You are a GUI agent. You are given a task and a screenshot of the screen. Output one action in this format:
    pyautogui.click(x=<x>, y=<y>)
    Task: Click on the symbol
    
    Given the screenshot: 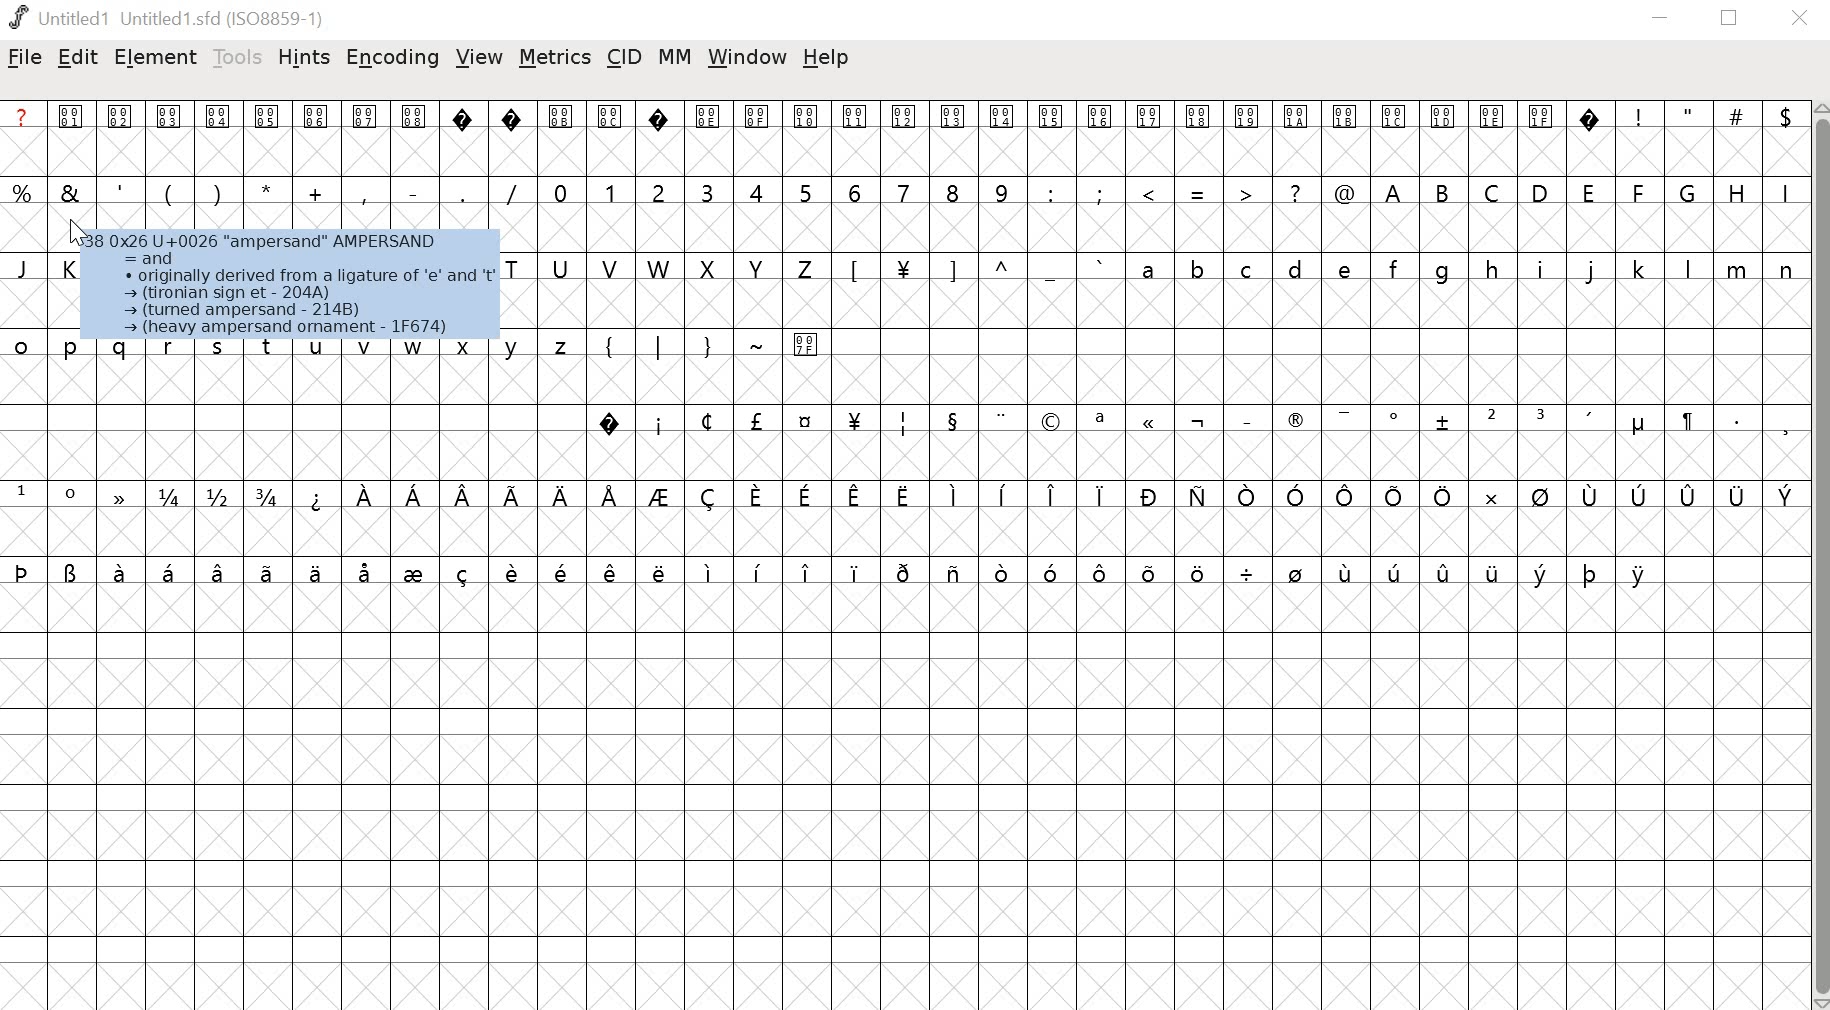 What is the action you would take?
    pyautogui.click(x=315, y=571)
    